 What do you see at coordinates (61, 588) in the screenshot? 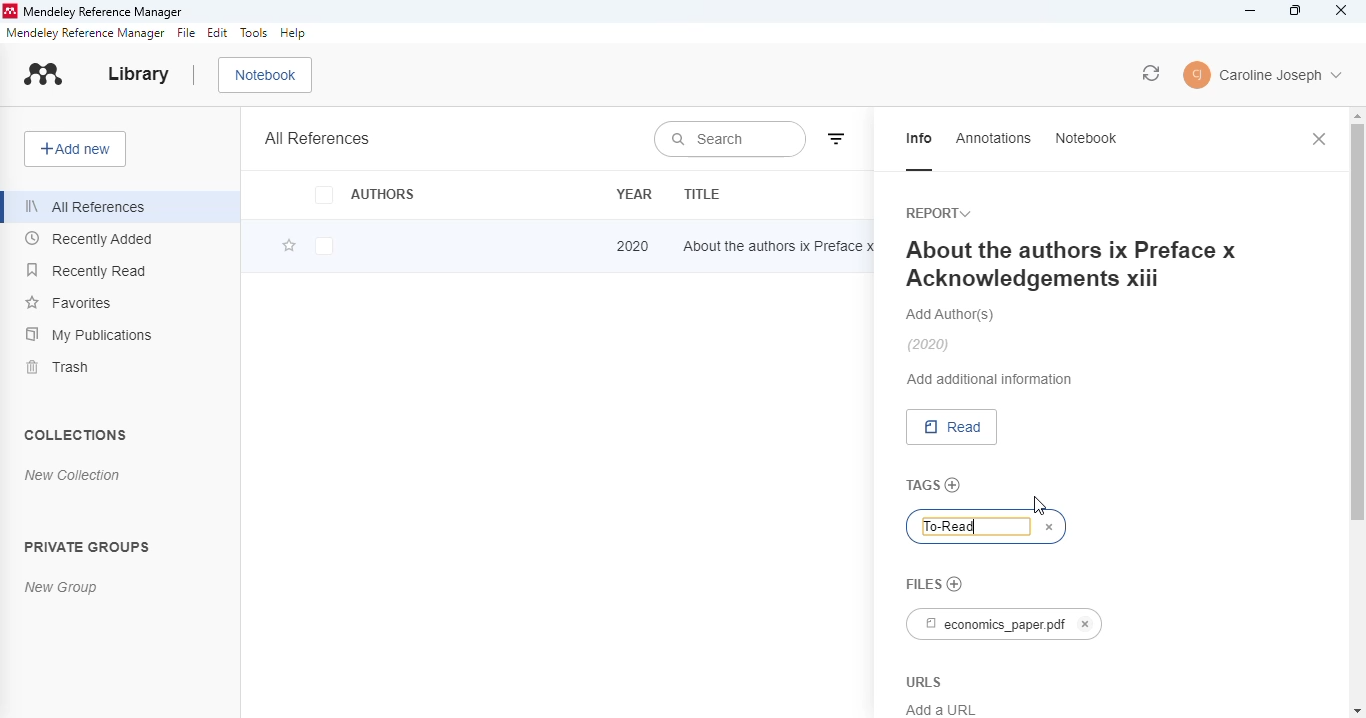
I see `new group` at bounding box center [61, 588].